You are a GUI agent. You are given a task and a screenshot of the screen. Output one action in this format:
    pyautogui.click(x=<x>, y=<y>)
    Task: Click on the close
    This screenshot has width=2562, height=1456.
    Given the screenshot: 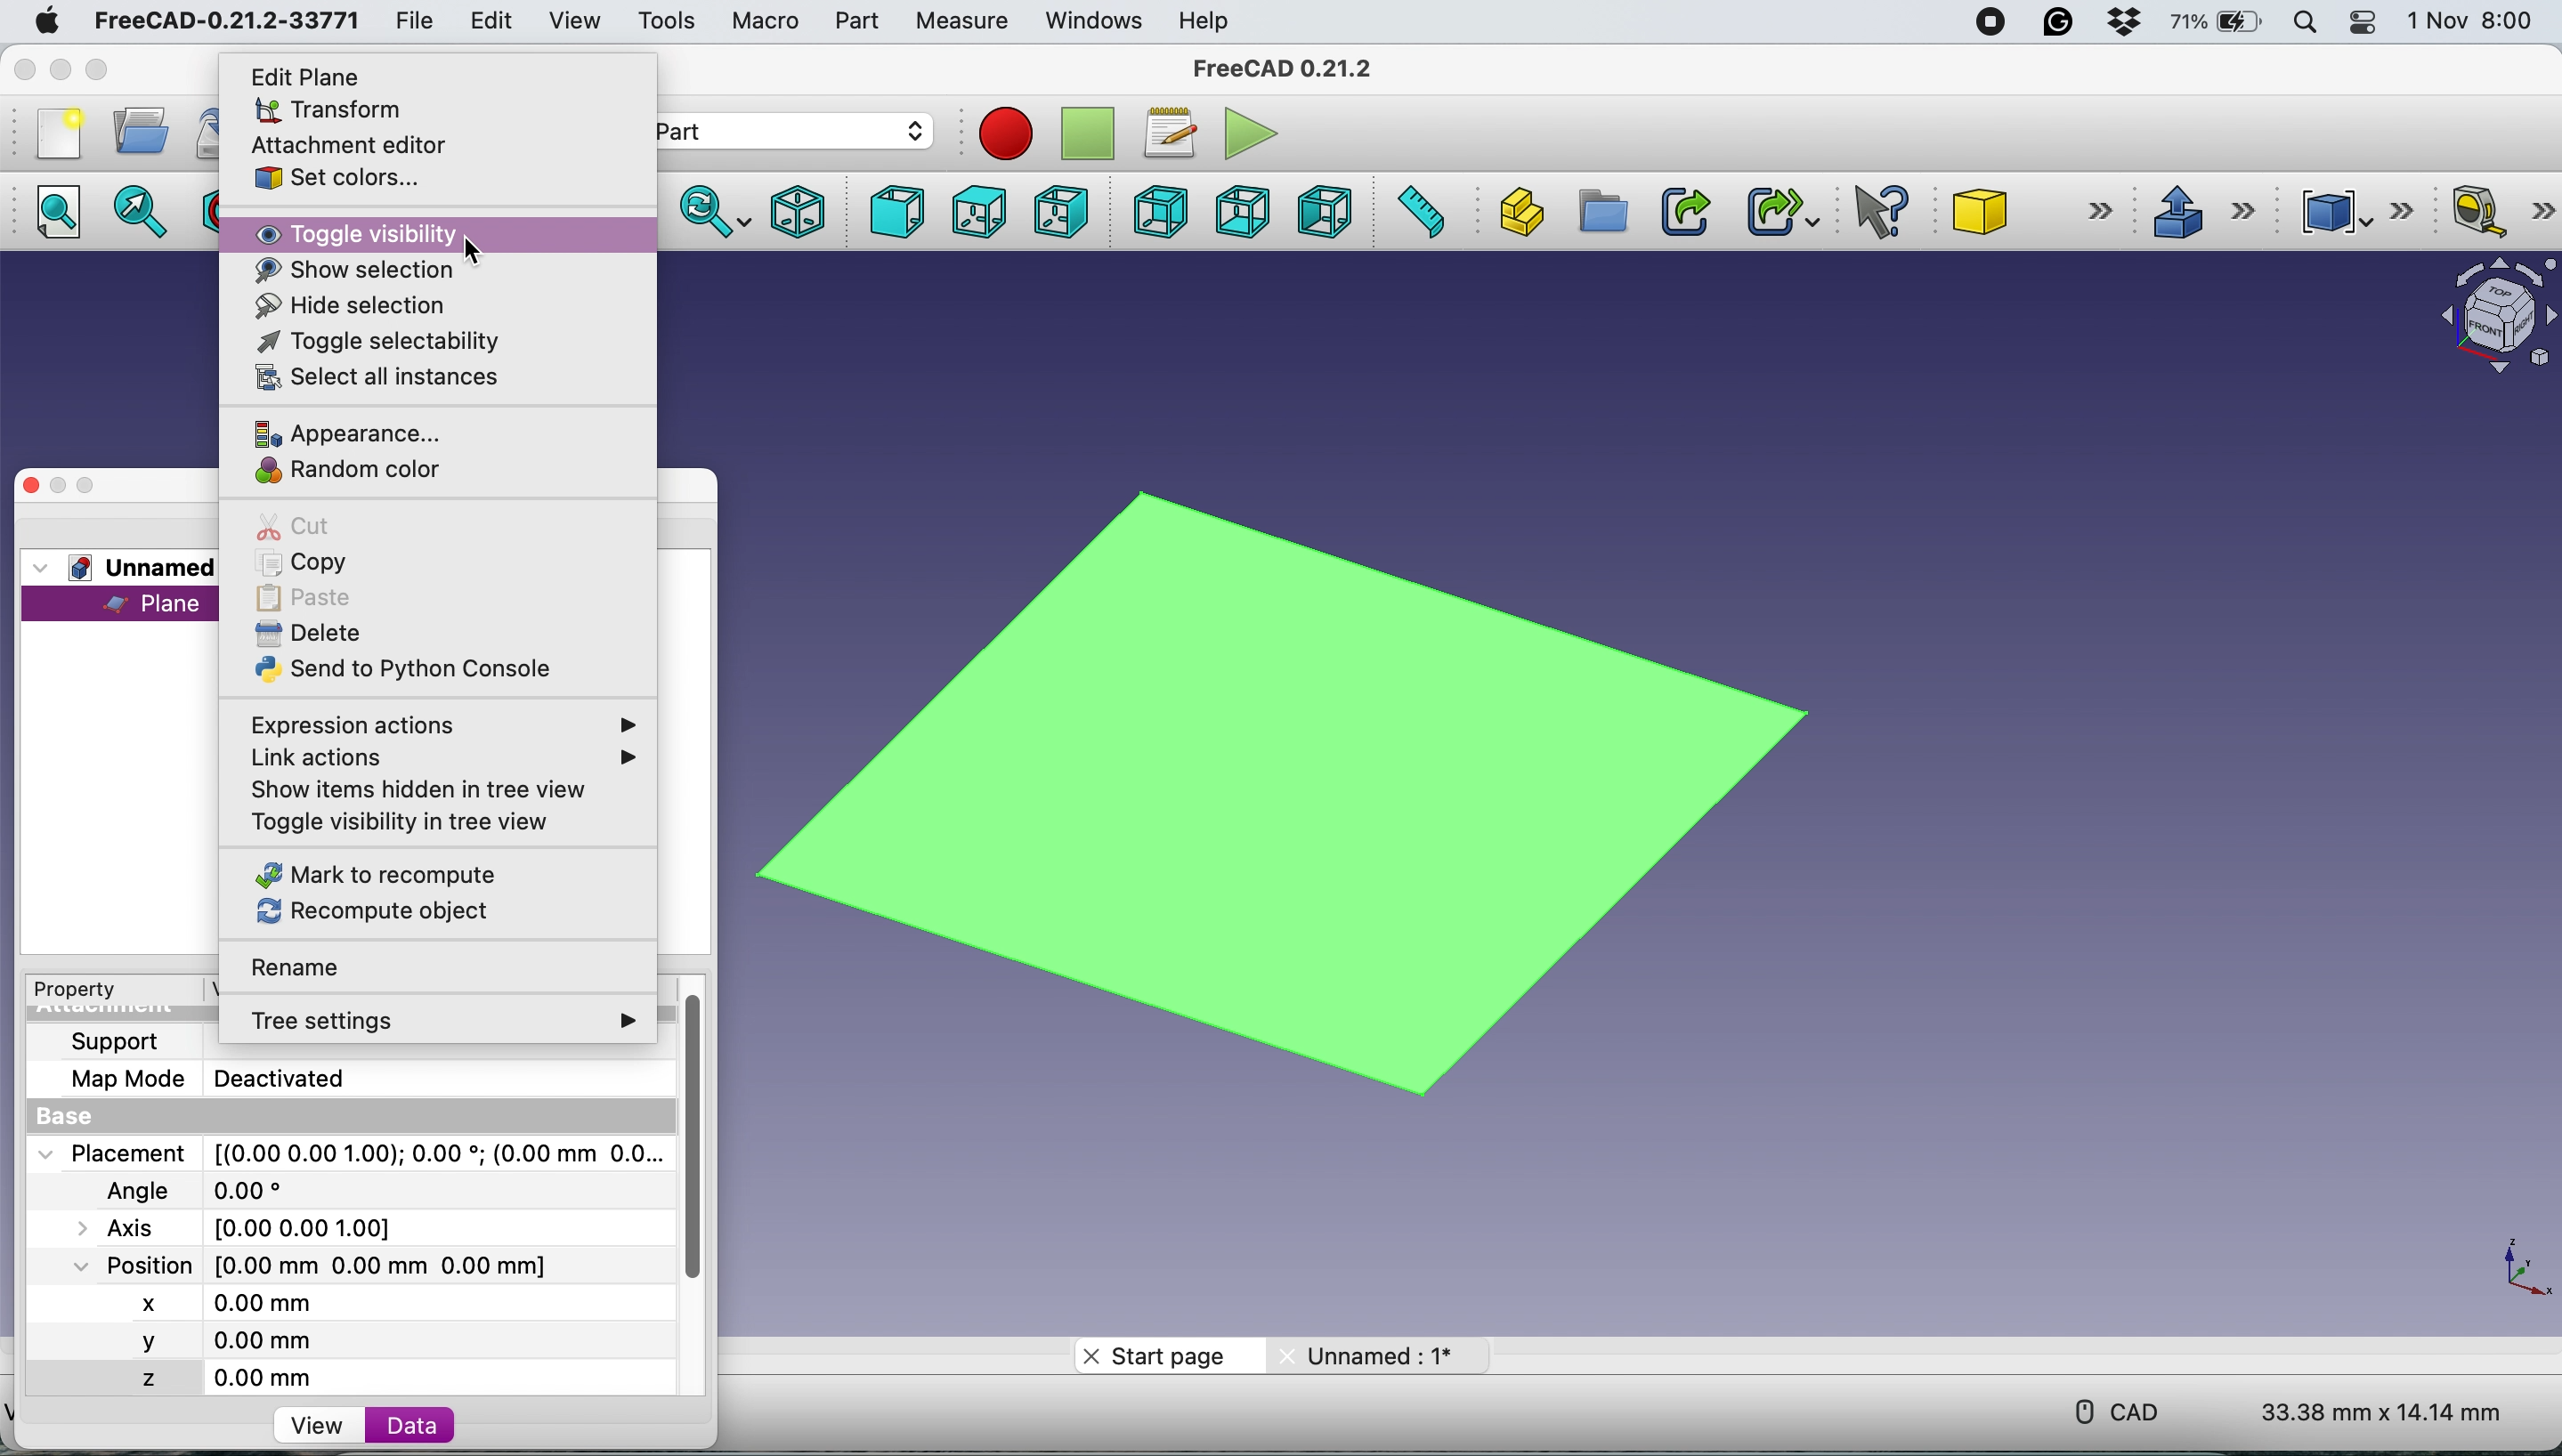 What is the action you would take?
    pyautogui.click(x=25, y=68)
    